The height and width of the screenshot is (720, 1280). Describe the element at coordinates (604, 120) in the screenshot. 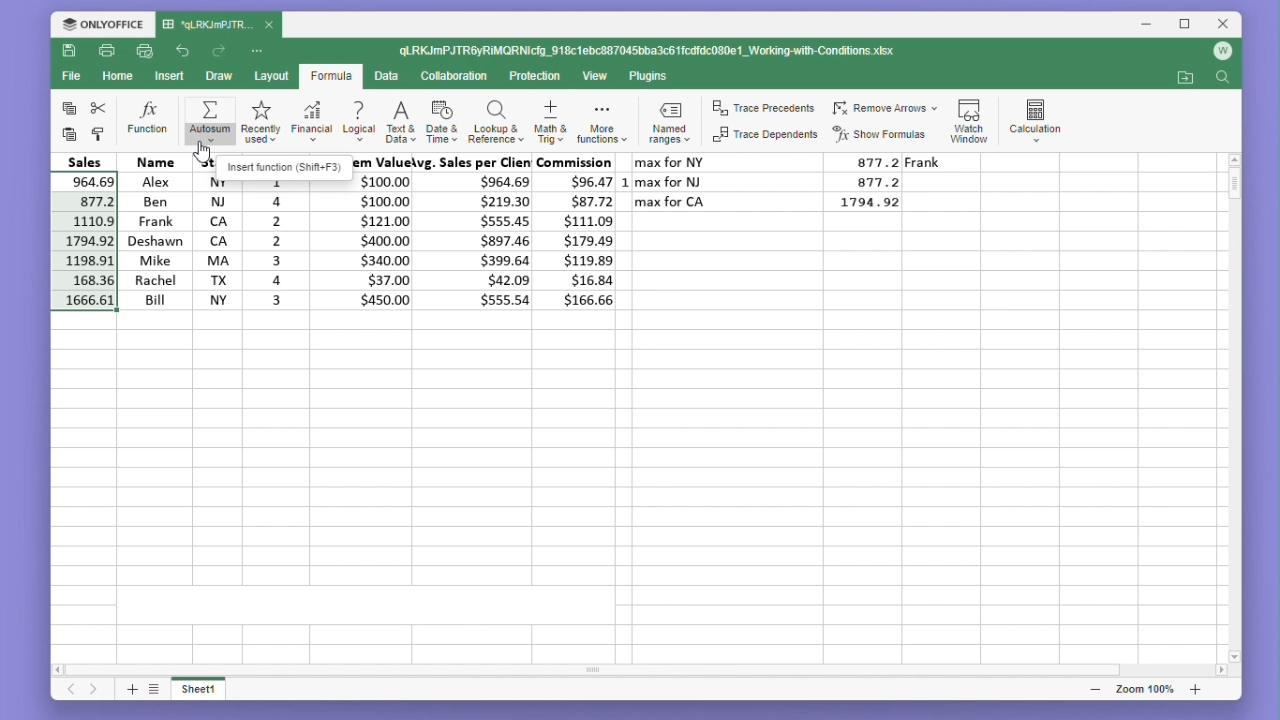

I see `More functions` at that location.